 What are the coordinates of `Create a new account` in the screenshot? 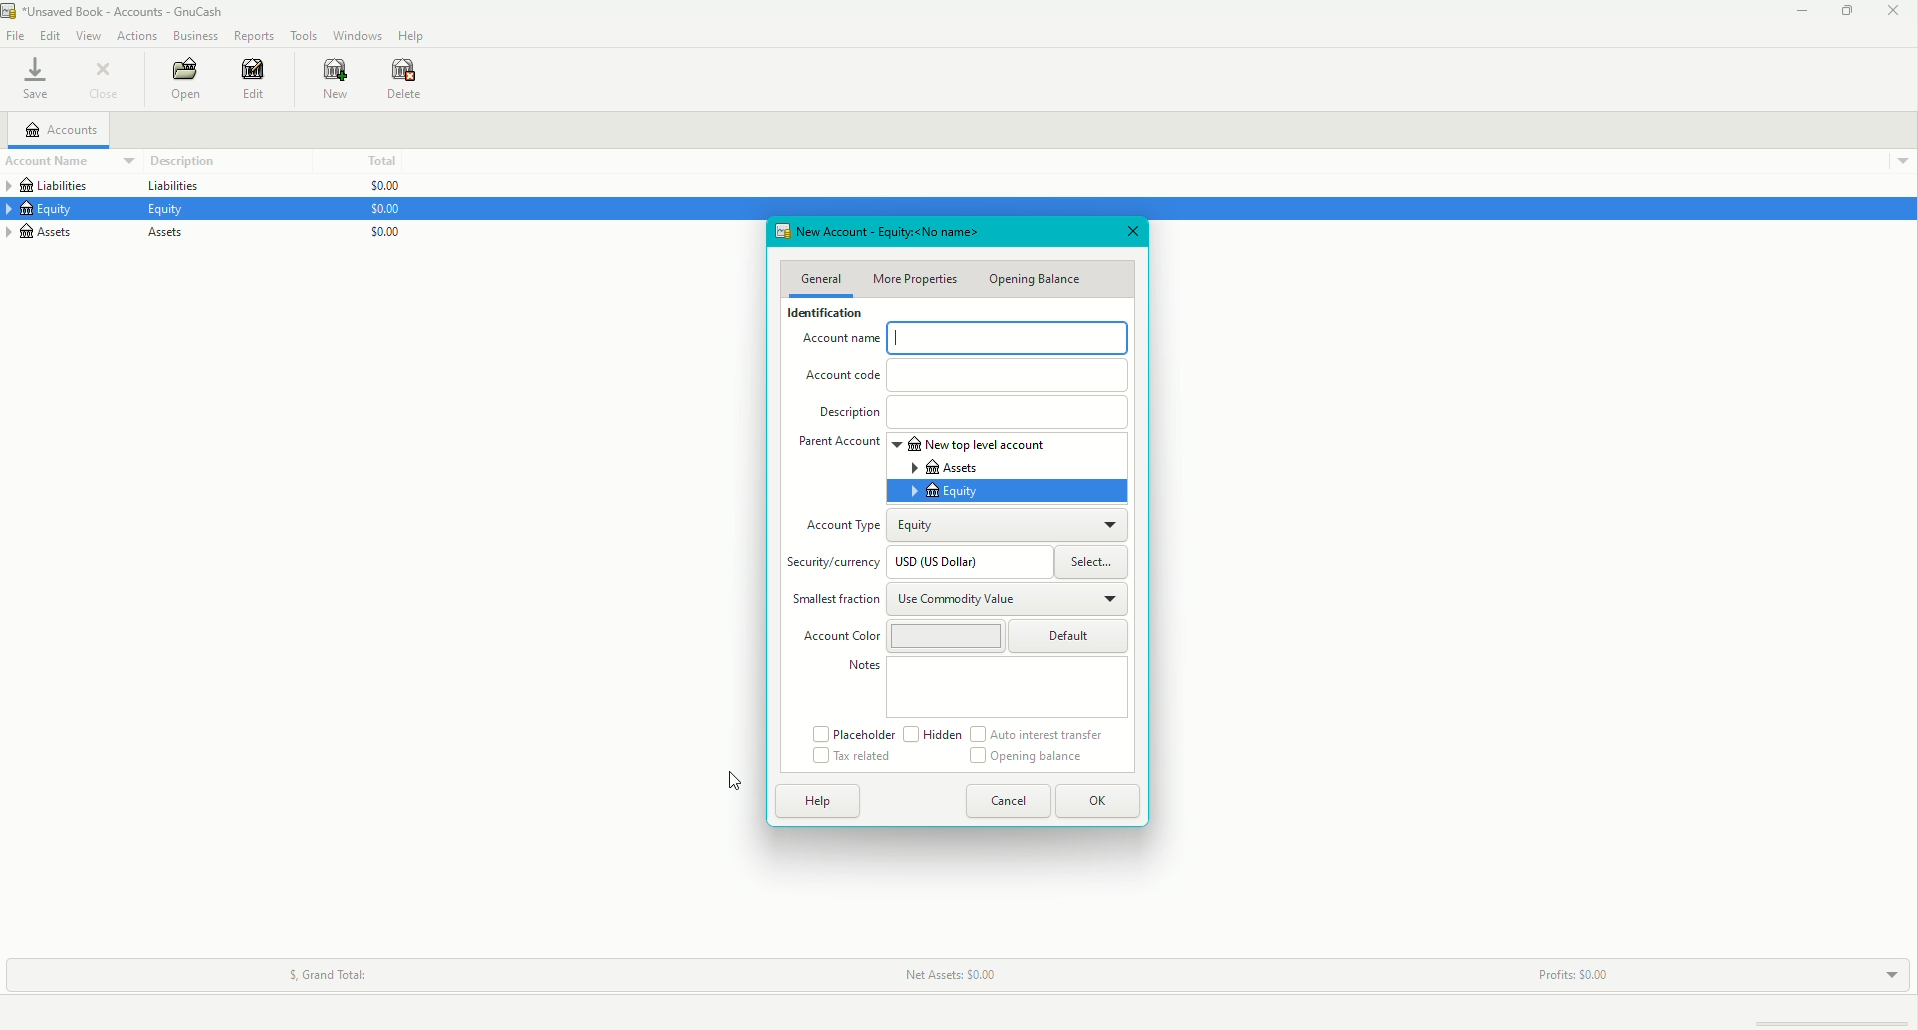 It's located at (88, 1013).